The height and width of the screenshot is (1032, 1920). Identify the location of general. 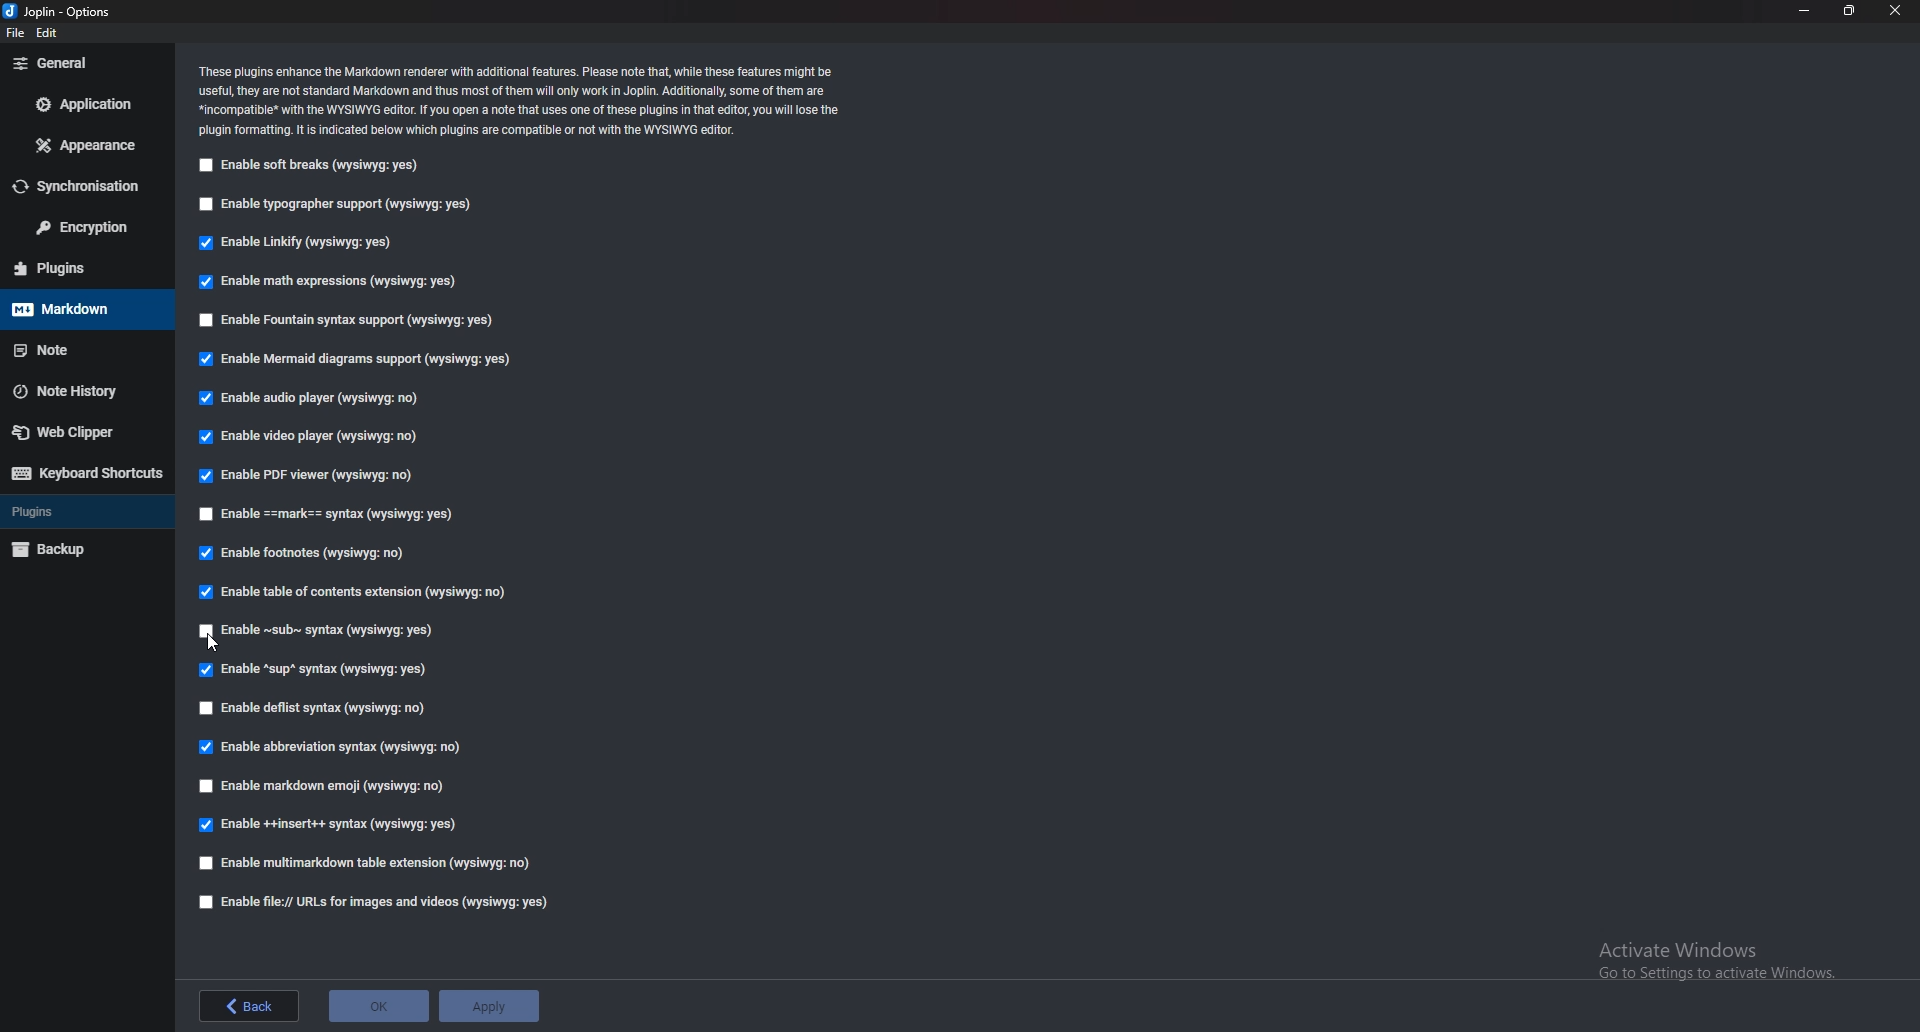
(86, 64).